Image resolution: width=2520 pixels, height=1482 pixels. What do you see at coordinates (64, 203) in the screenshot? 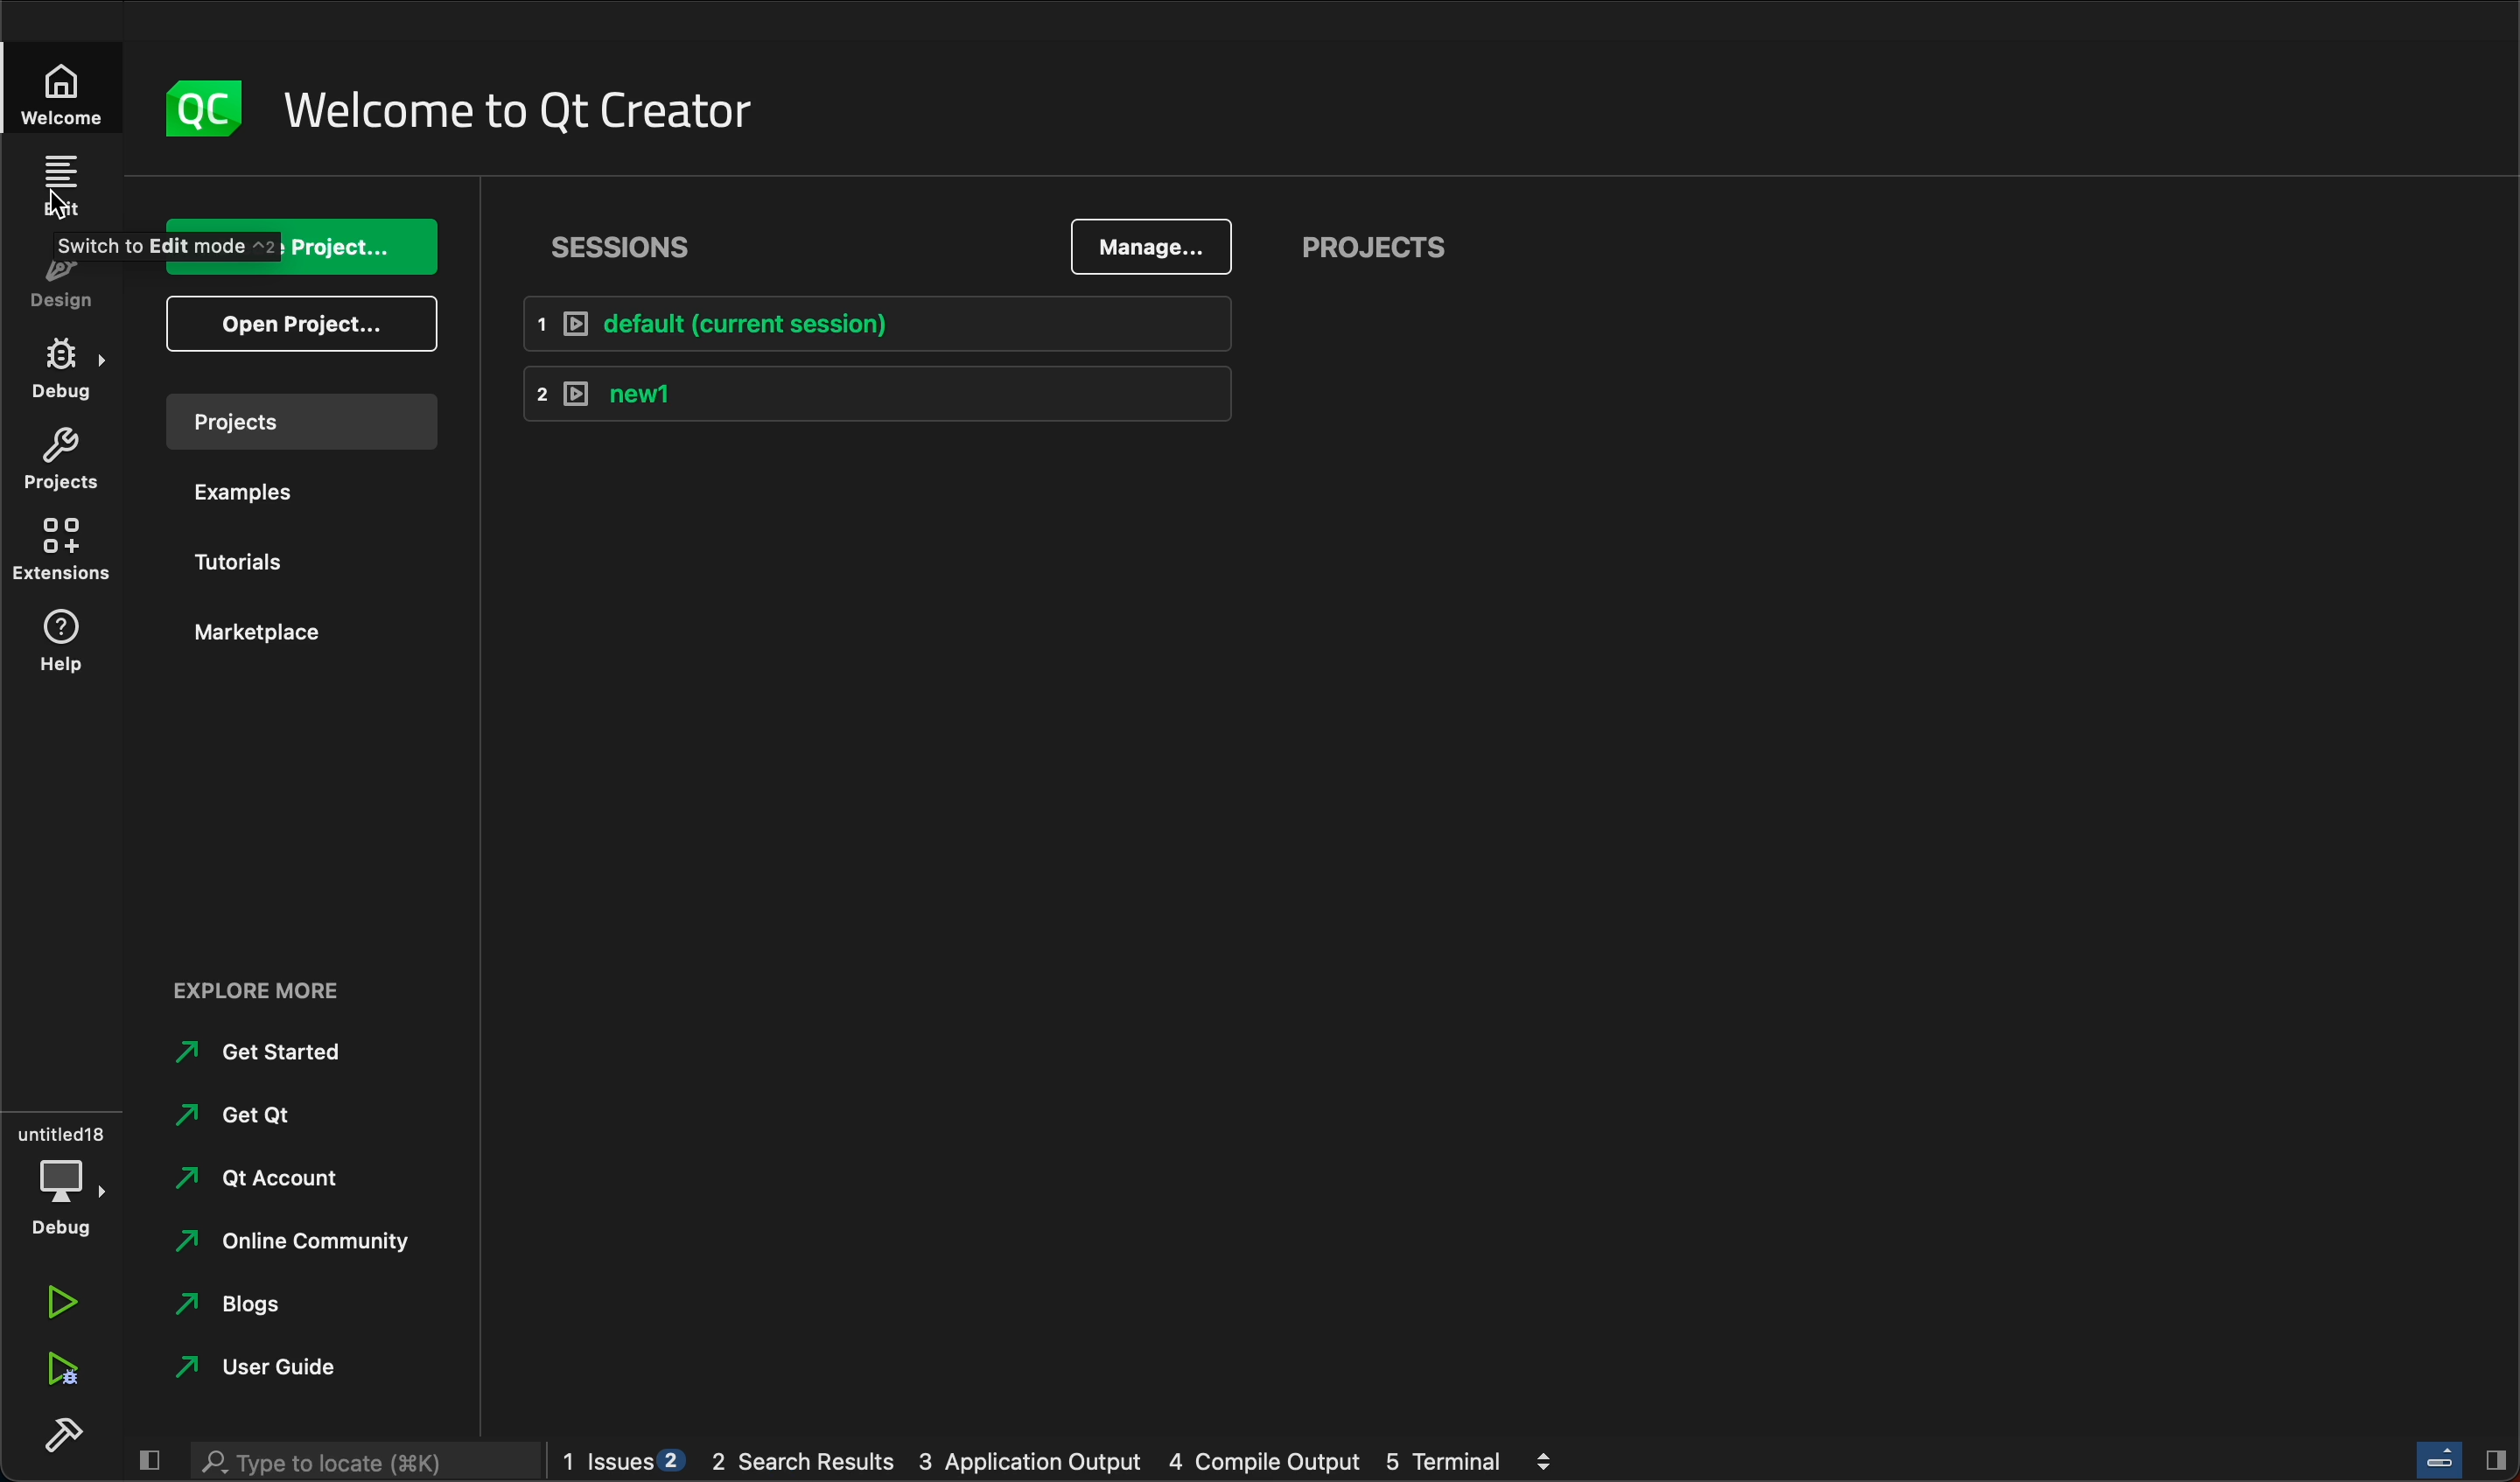
I see `cursor` at bounding box center [64, 203].